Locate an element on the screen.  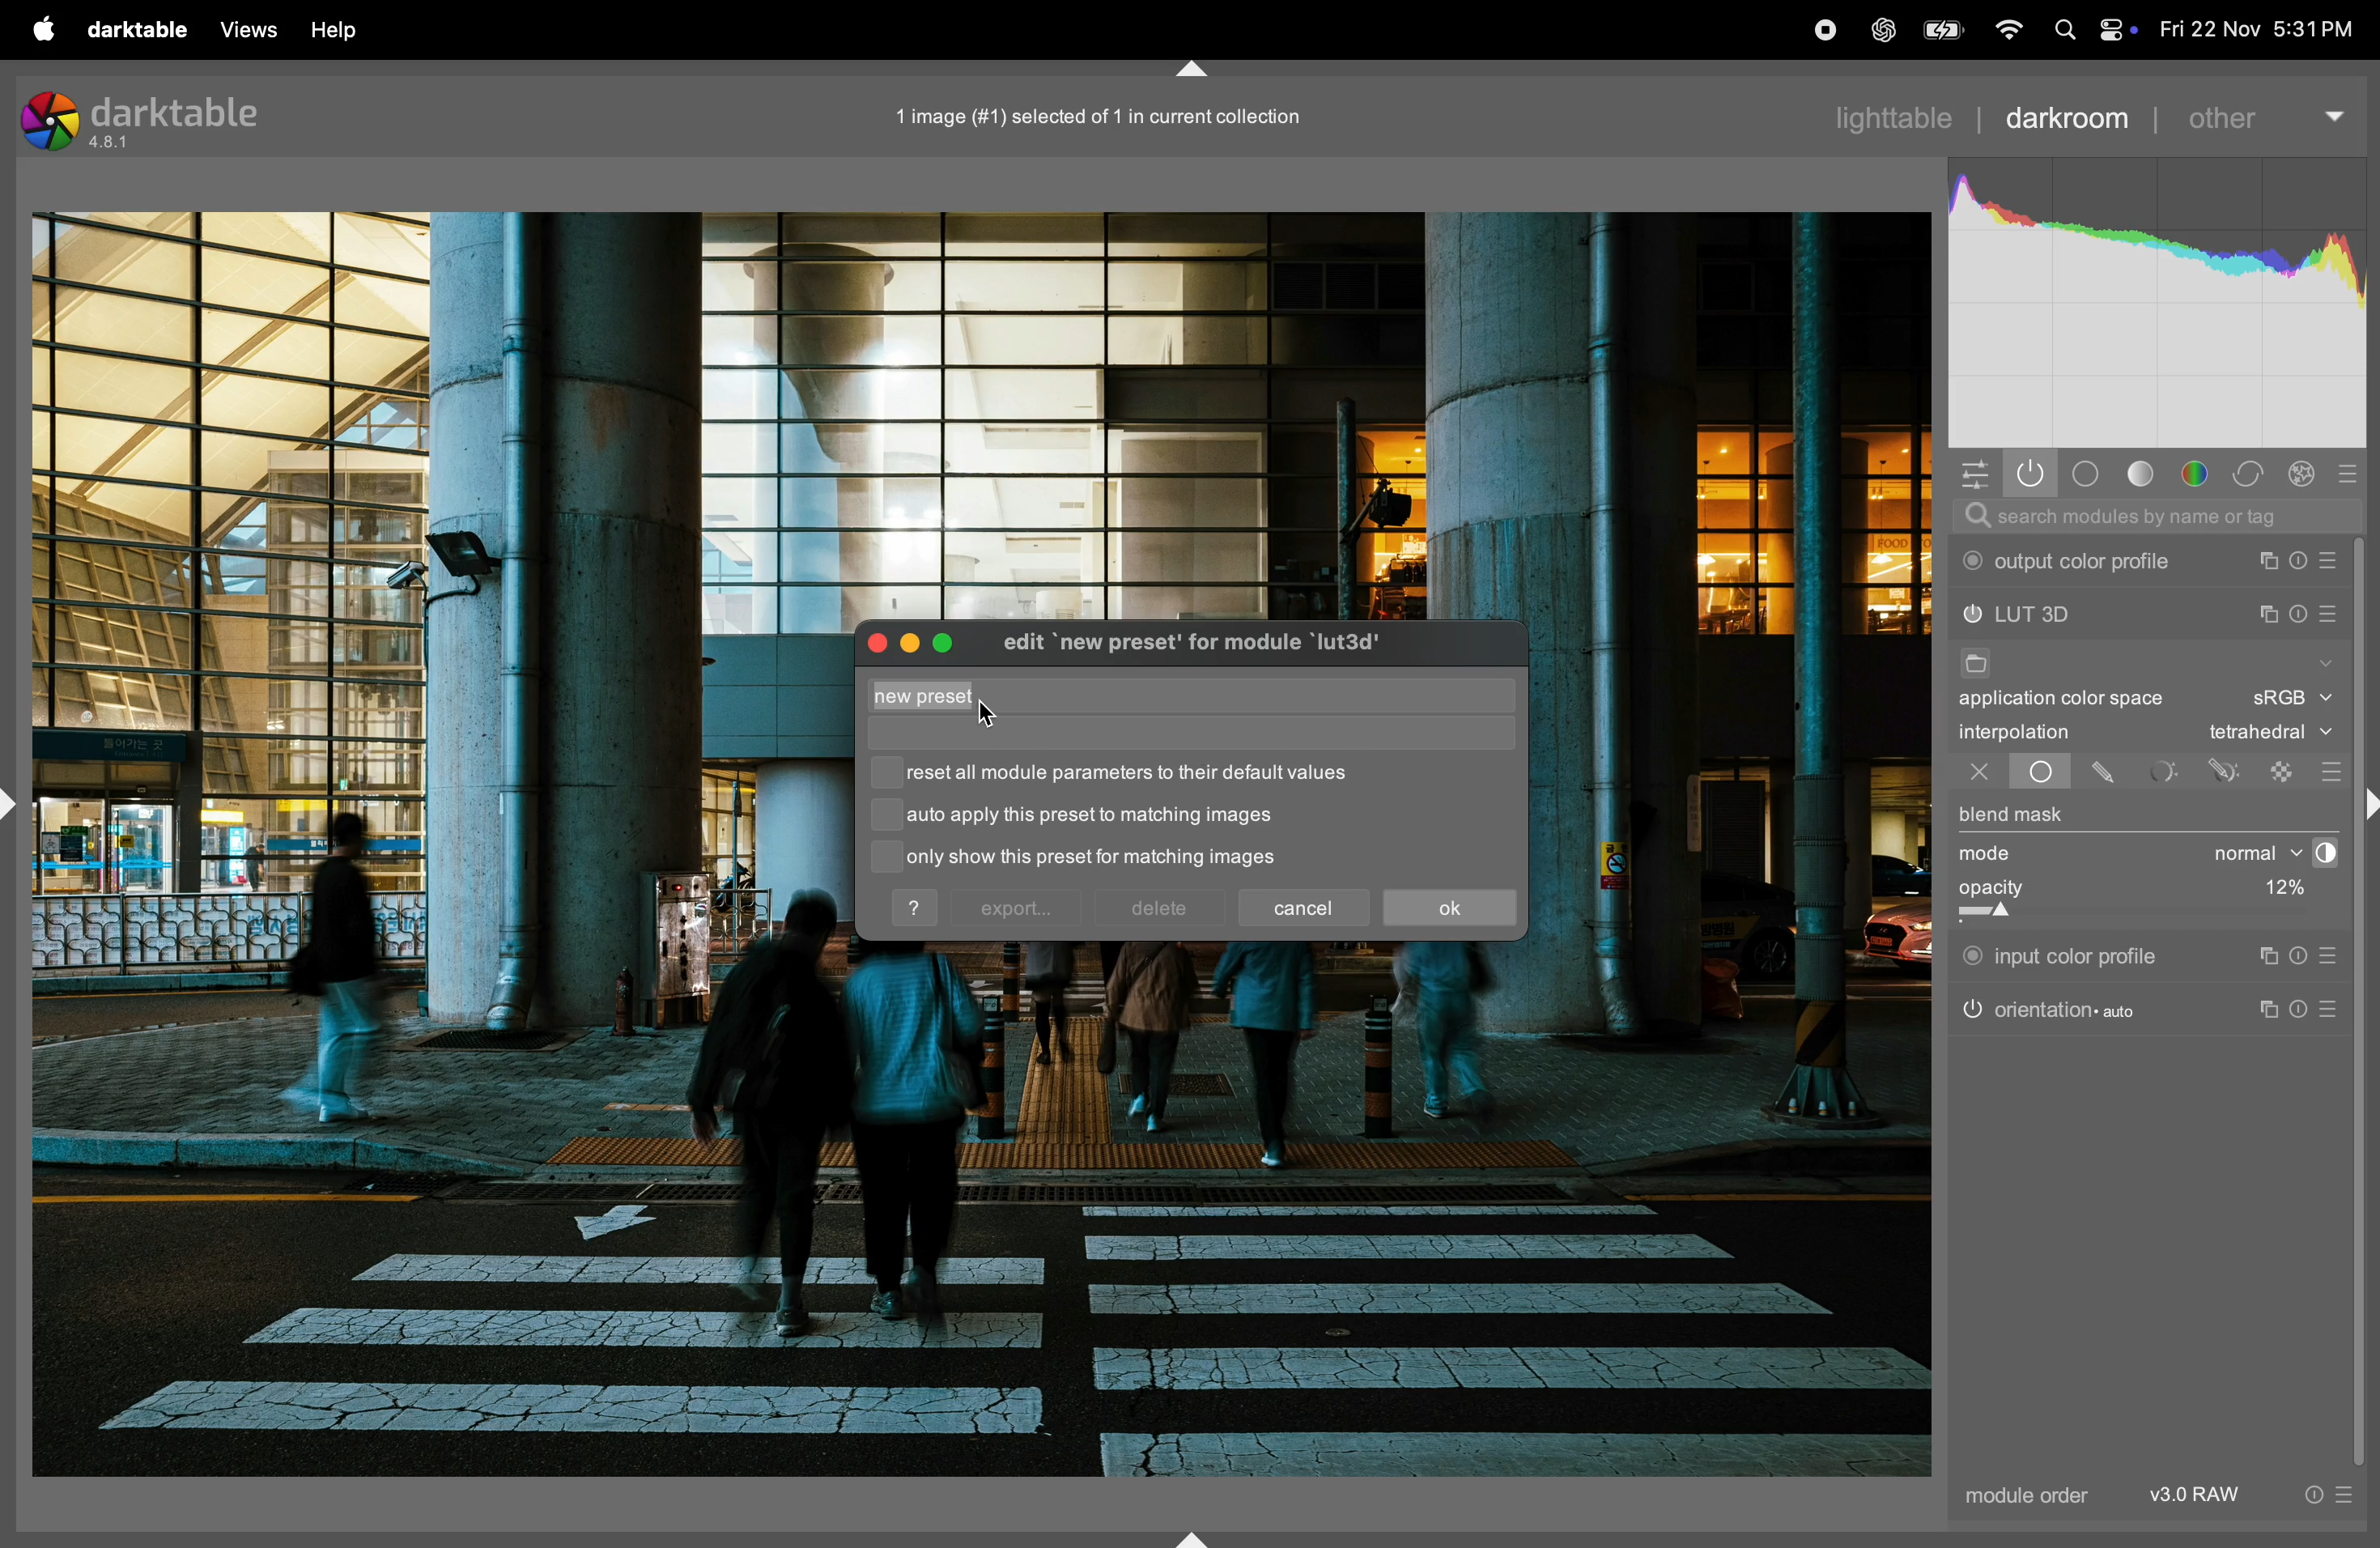
checkbox is located at coordinates (886, 819).